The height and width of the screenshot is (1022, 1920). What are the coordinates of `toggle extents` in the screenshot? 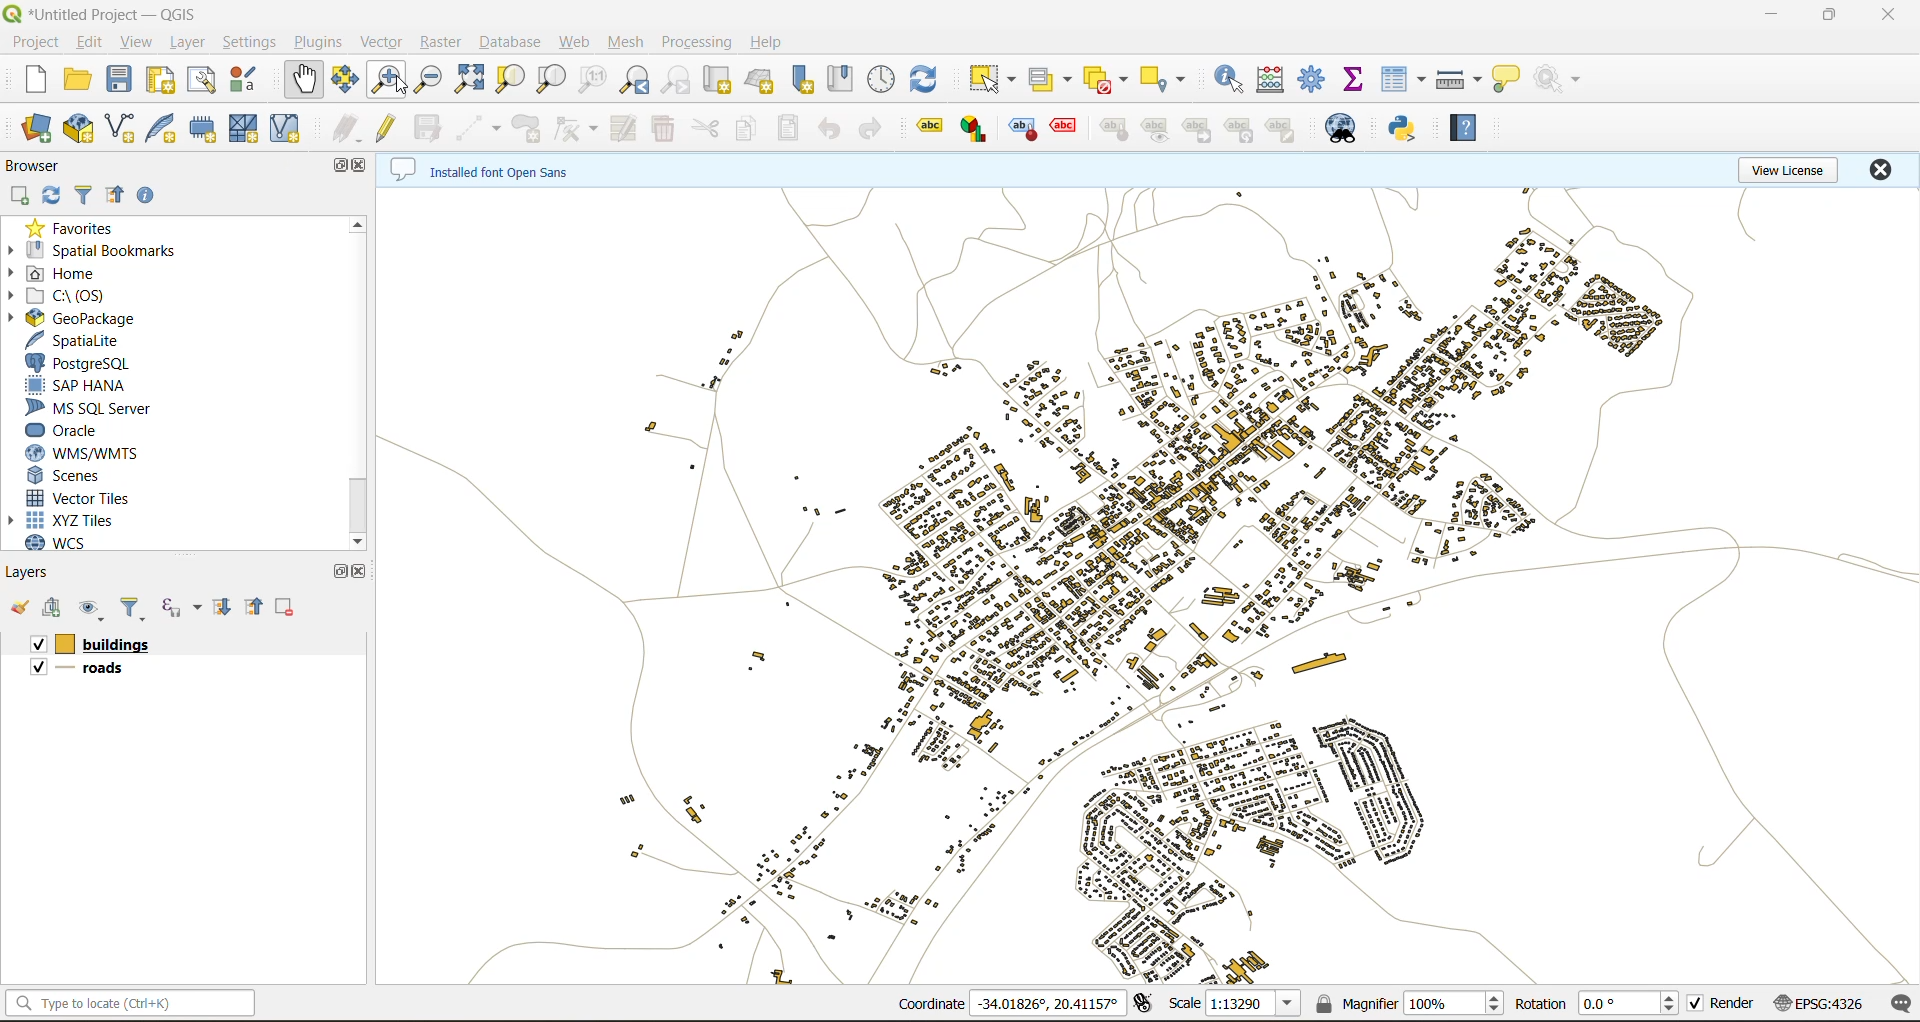 It's located at (1140, 1007).